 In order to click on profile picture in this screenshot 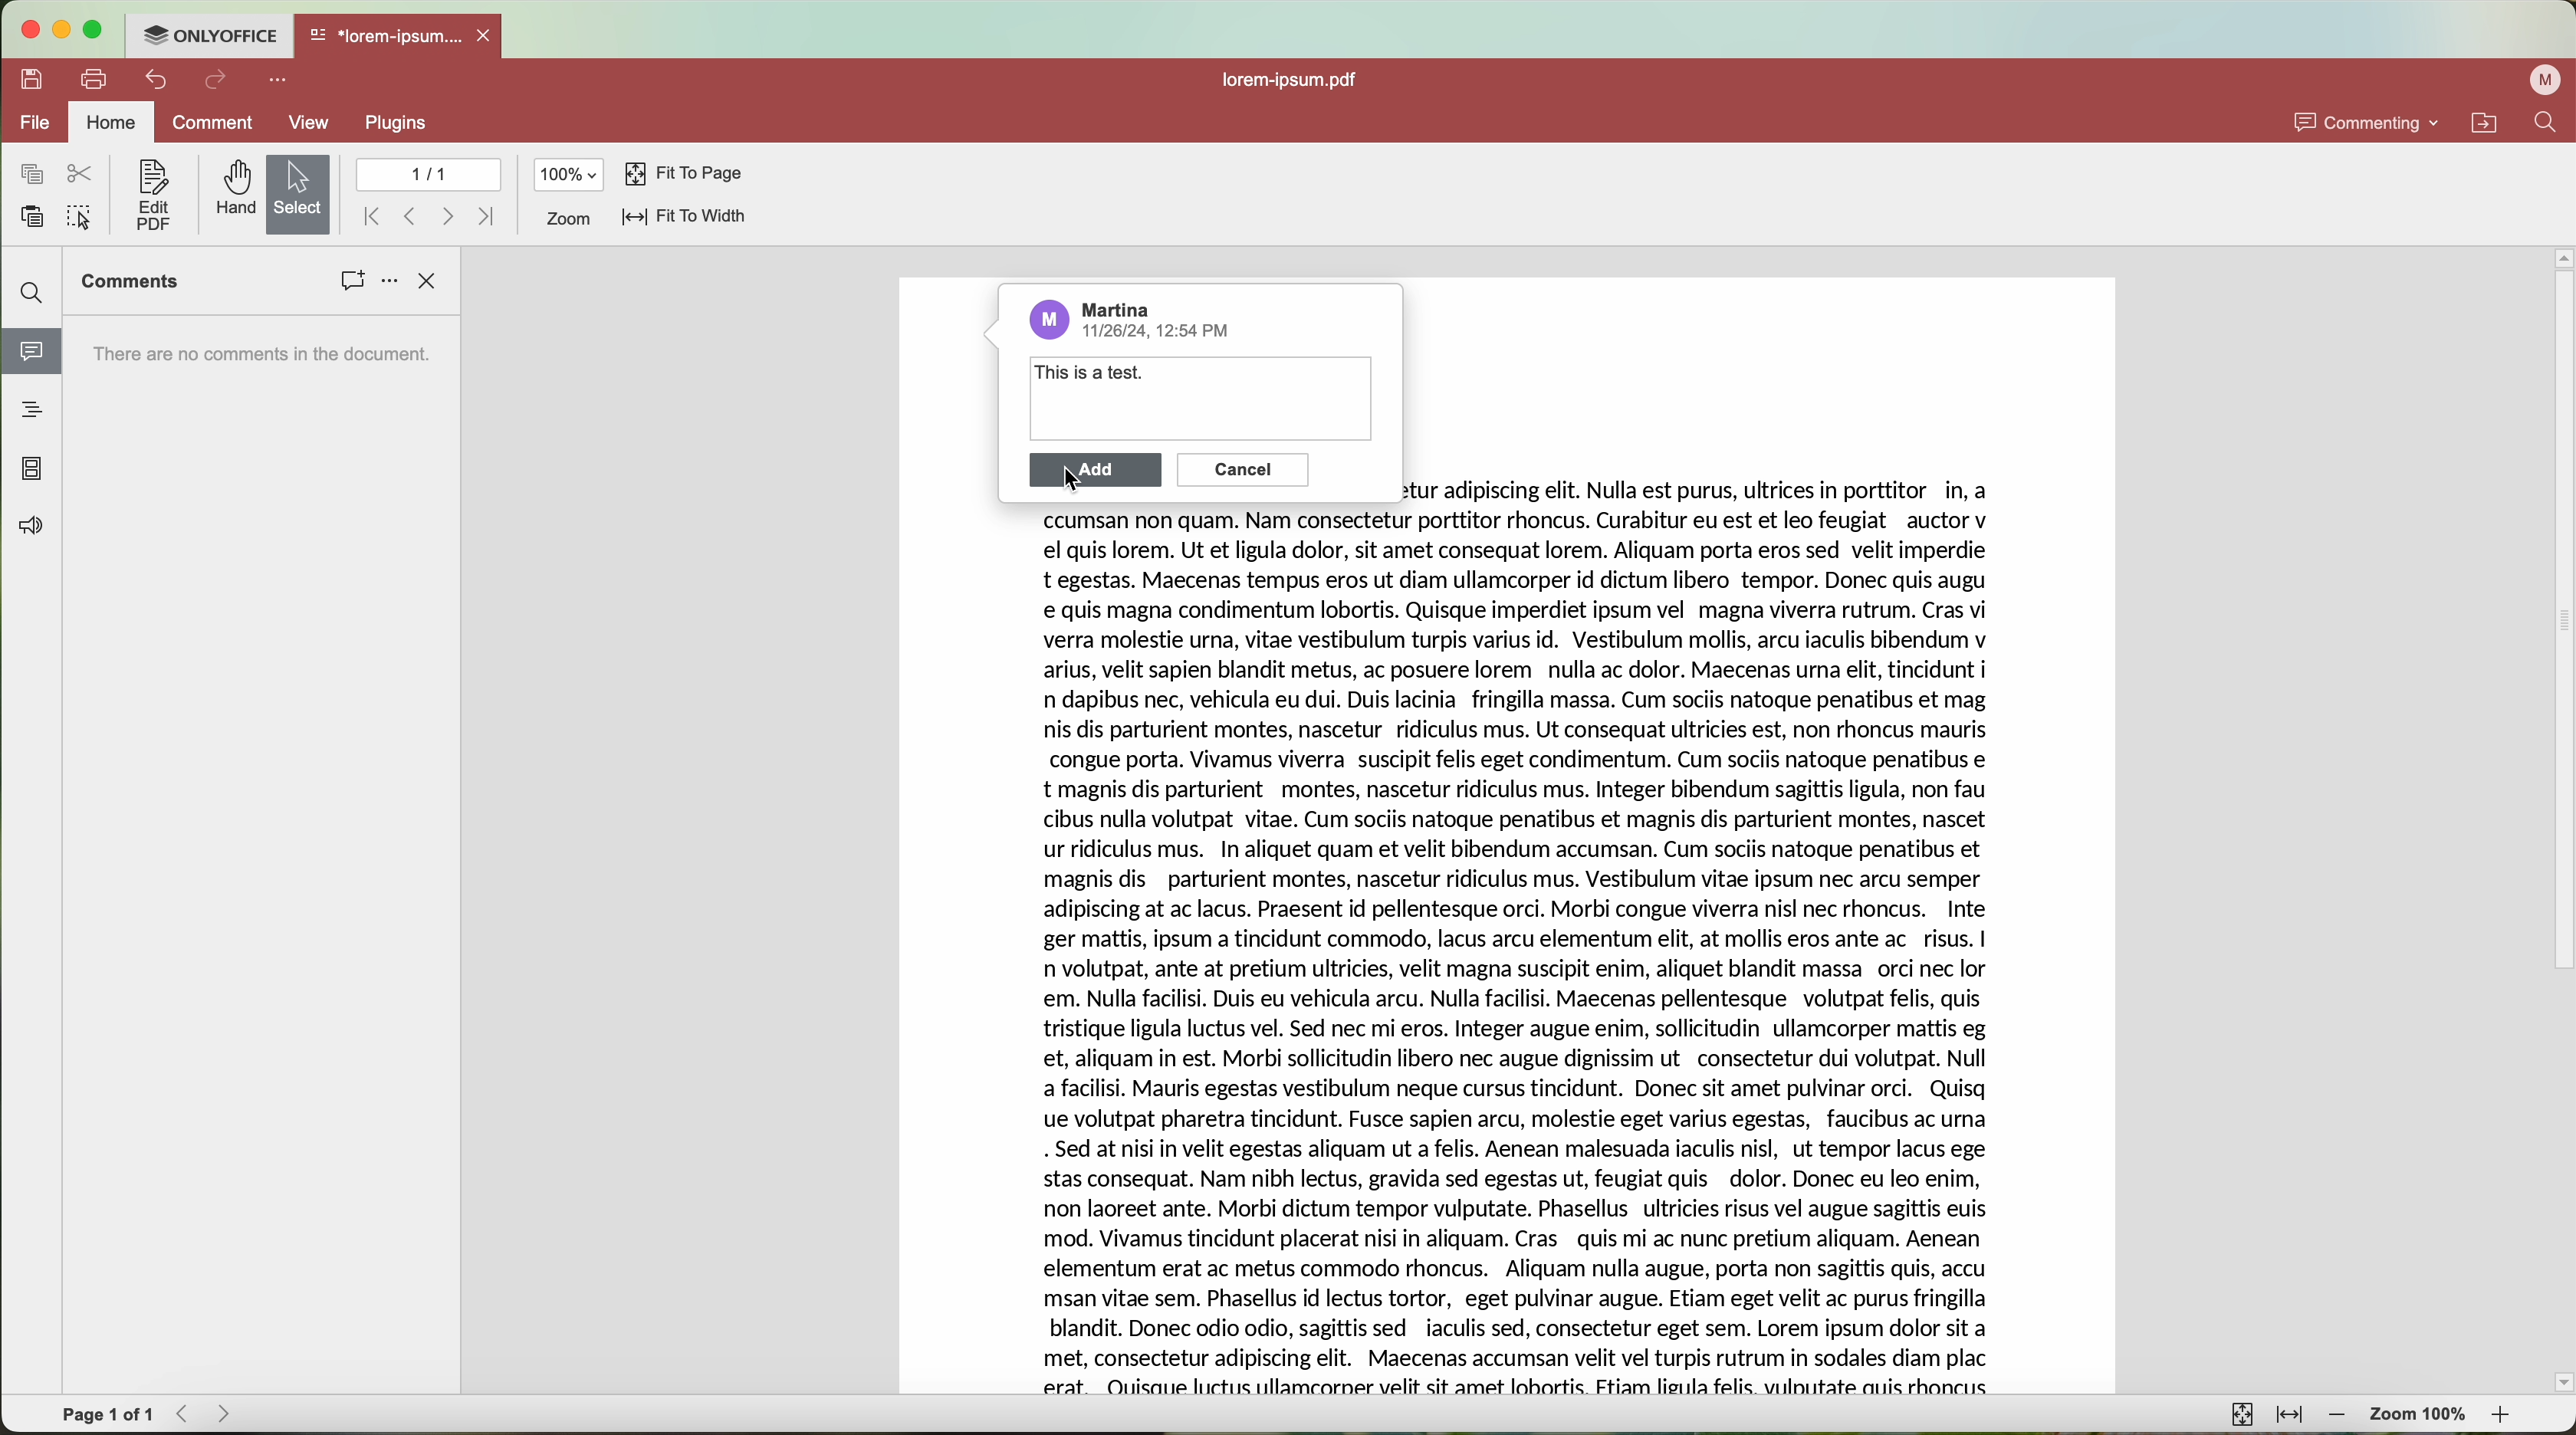, I will do `click(1048, 319)`.